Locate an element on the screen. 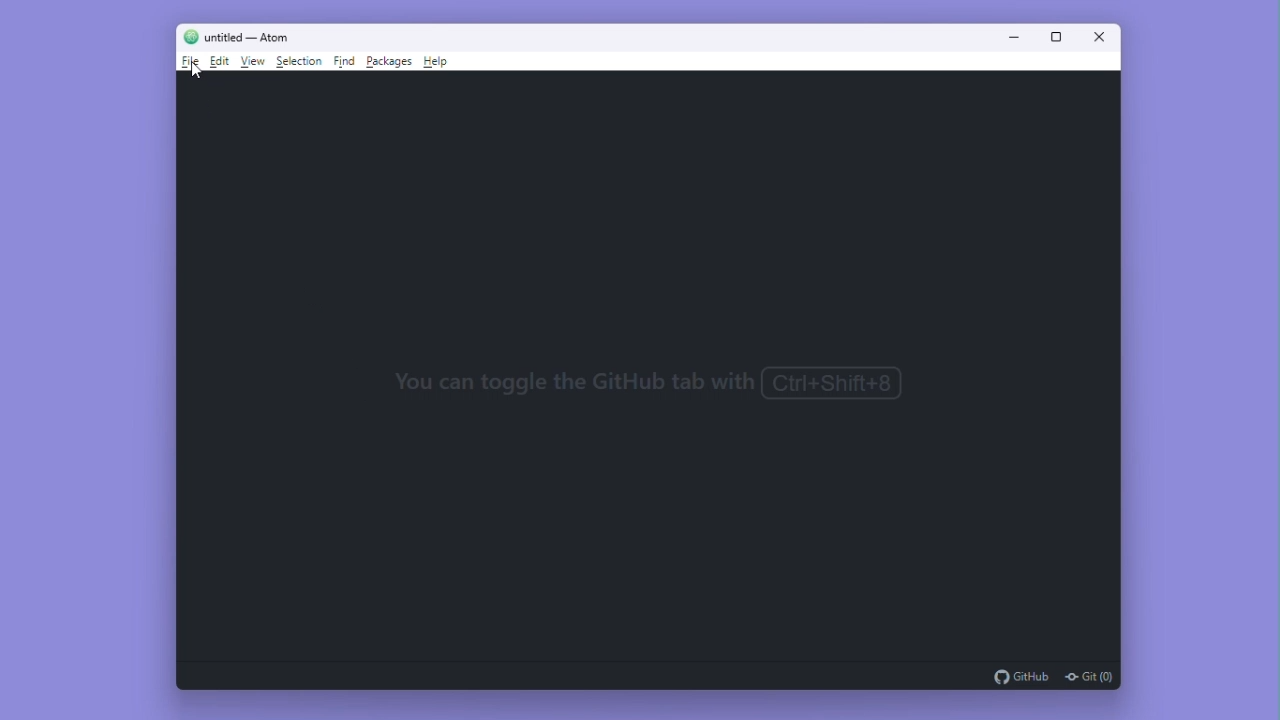  Find is located at coordinates (344, 63).